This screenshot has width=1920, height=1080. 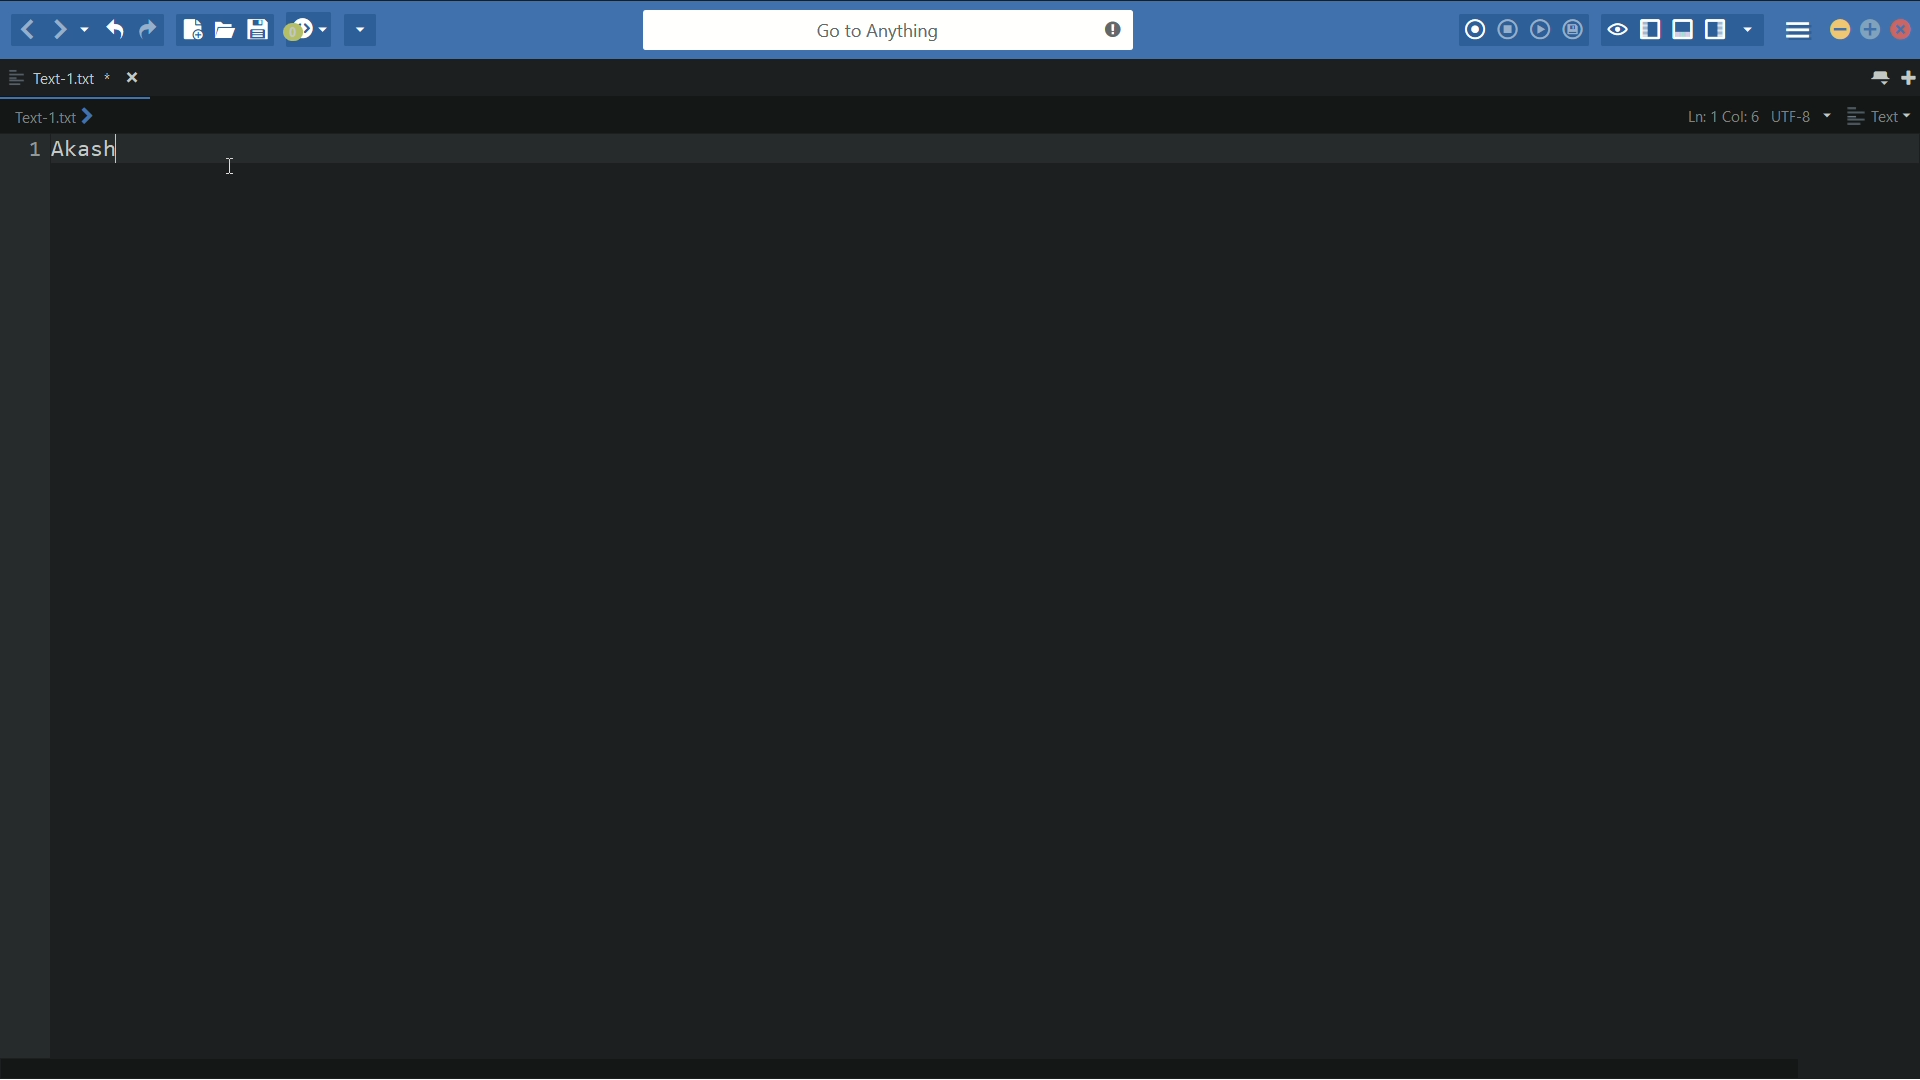 I want to click on Akash, so click(x=87, y=150).